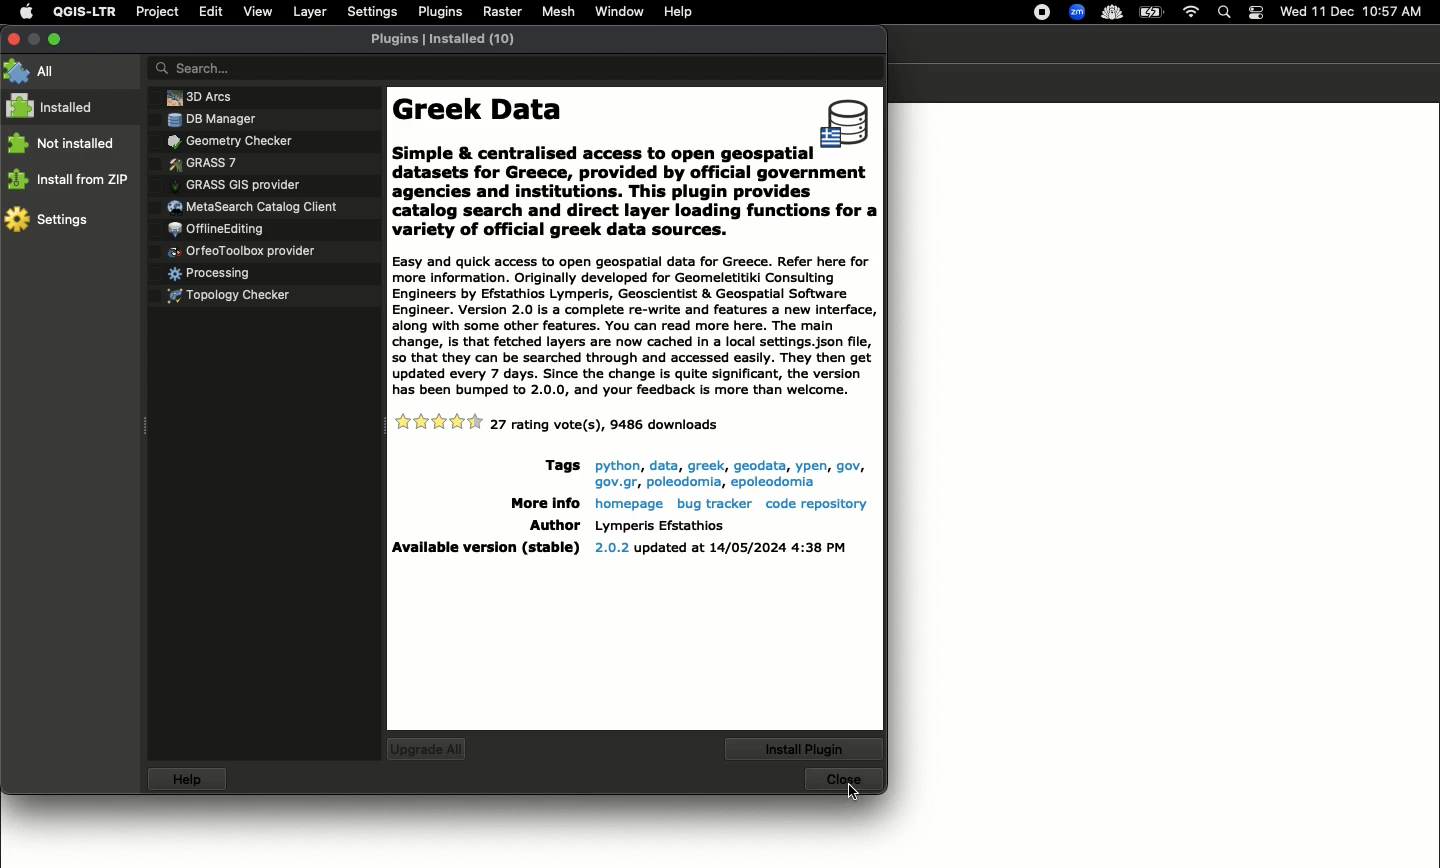 The height and width of the screenshot is (868, 1440). I want to click on Apple logo, so click(26, 13).